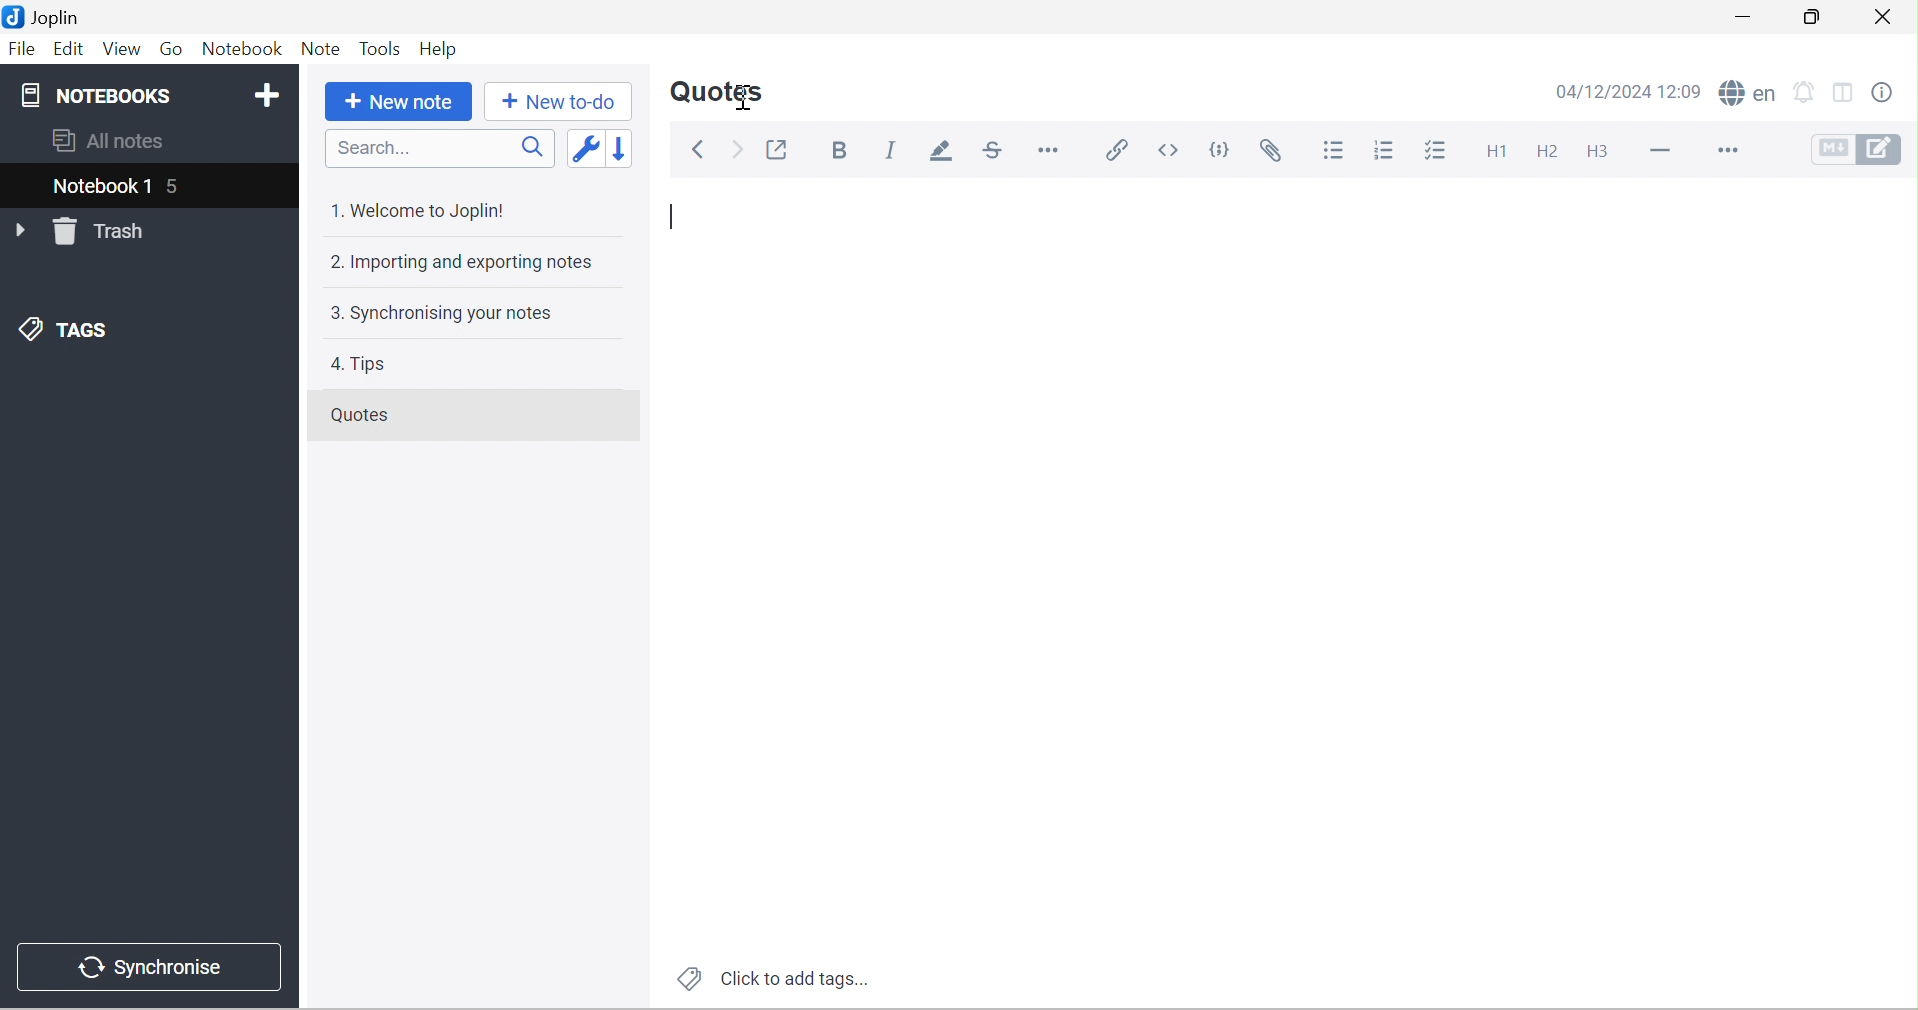  What do you see at coordinates (68, 329) in the screenshot?
I see `TAGS` at bounding box center [68, 329].